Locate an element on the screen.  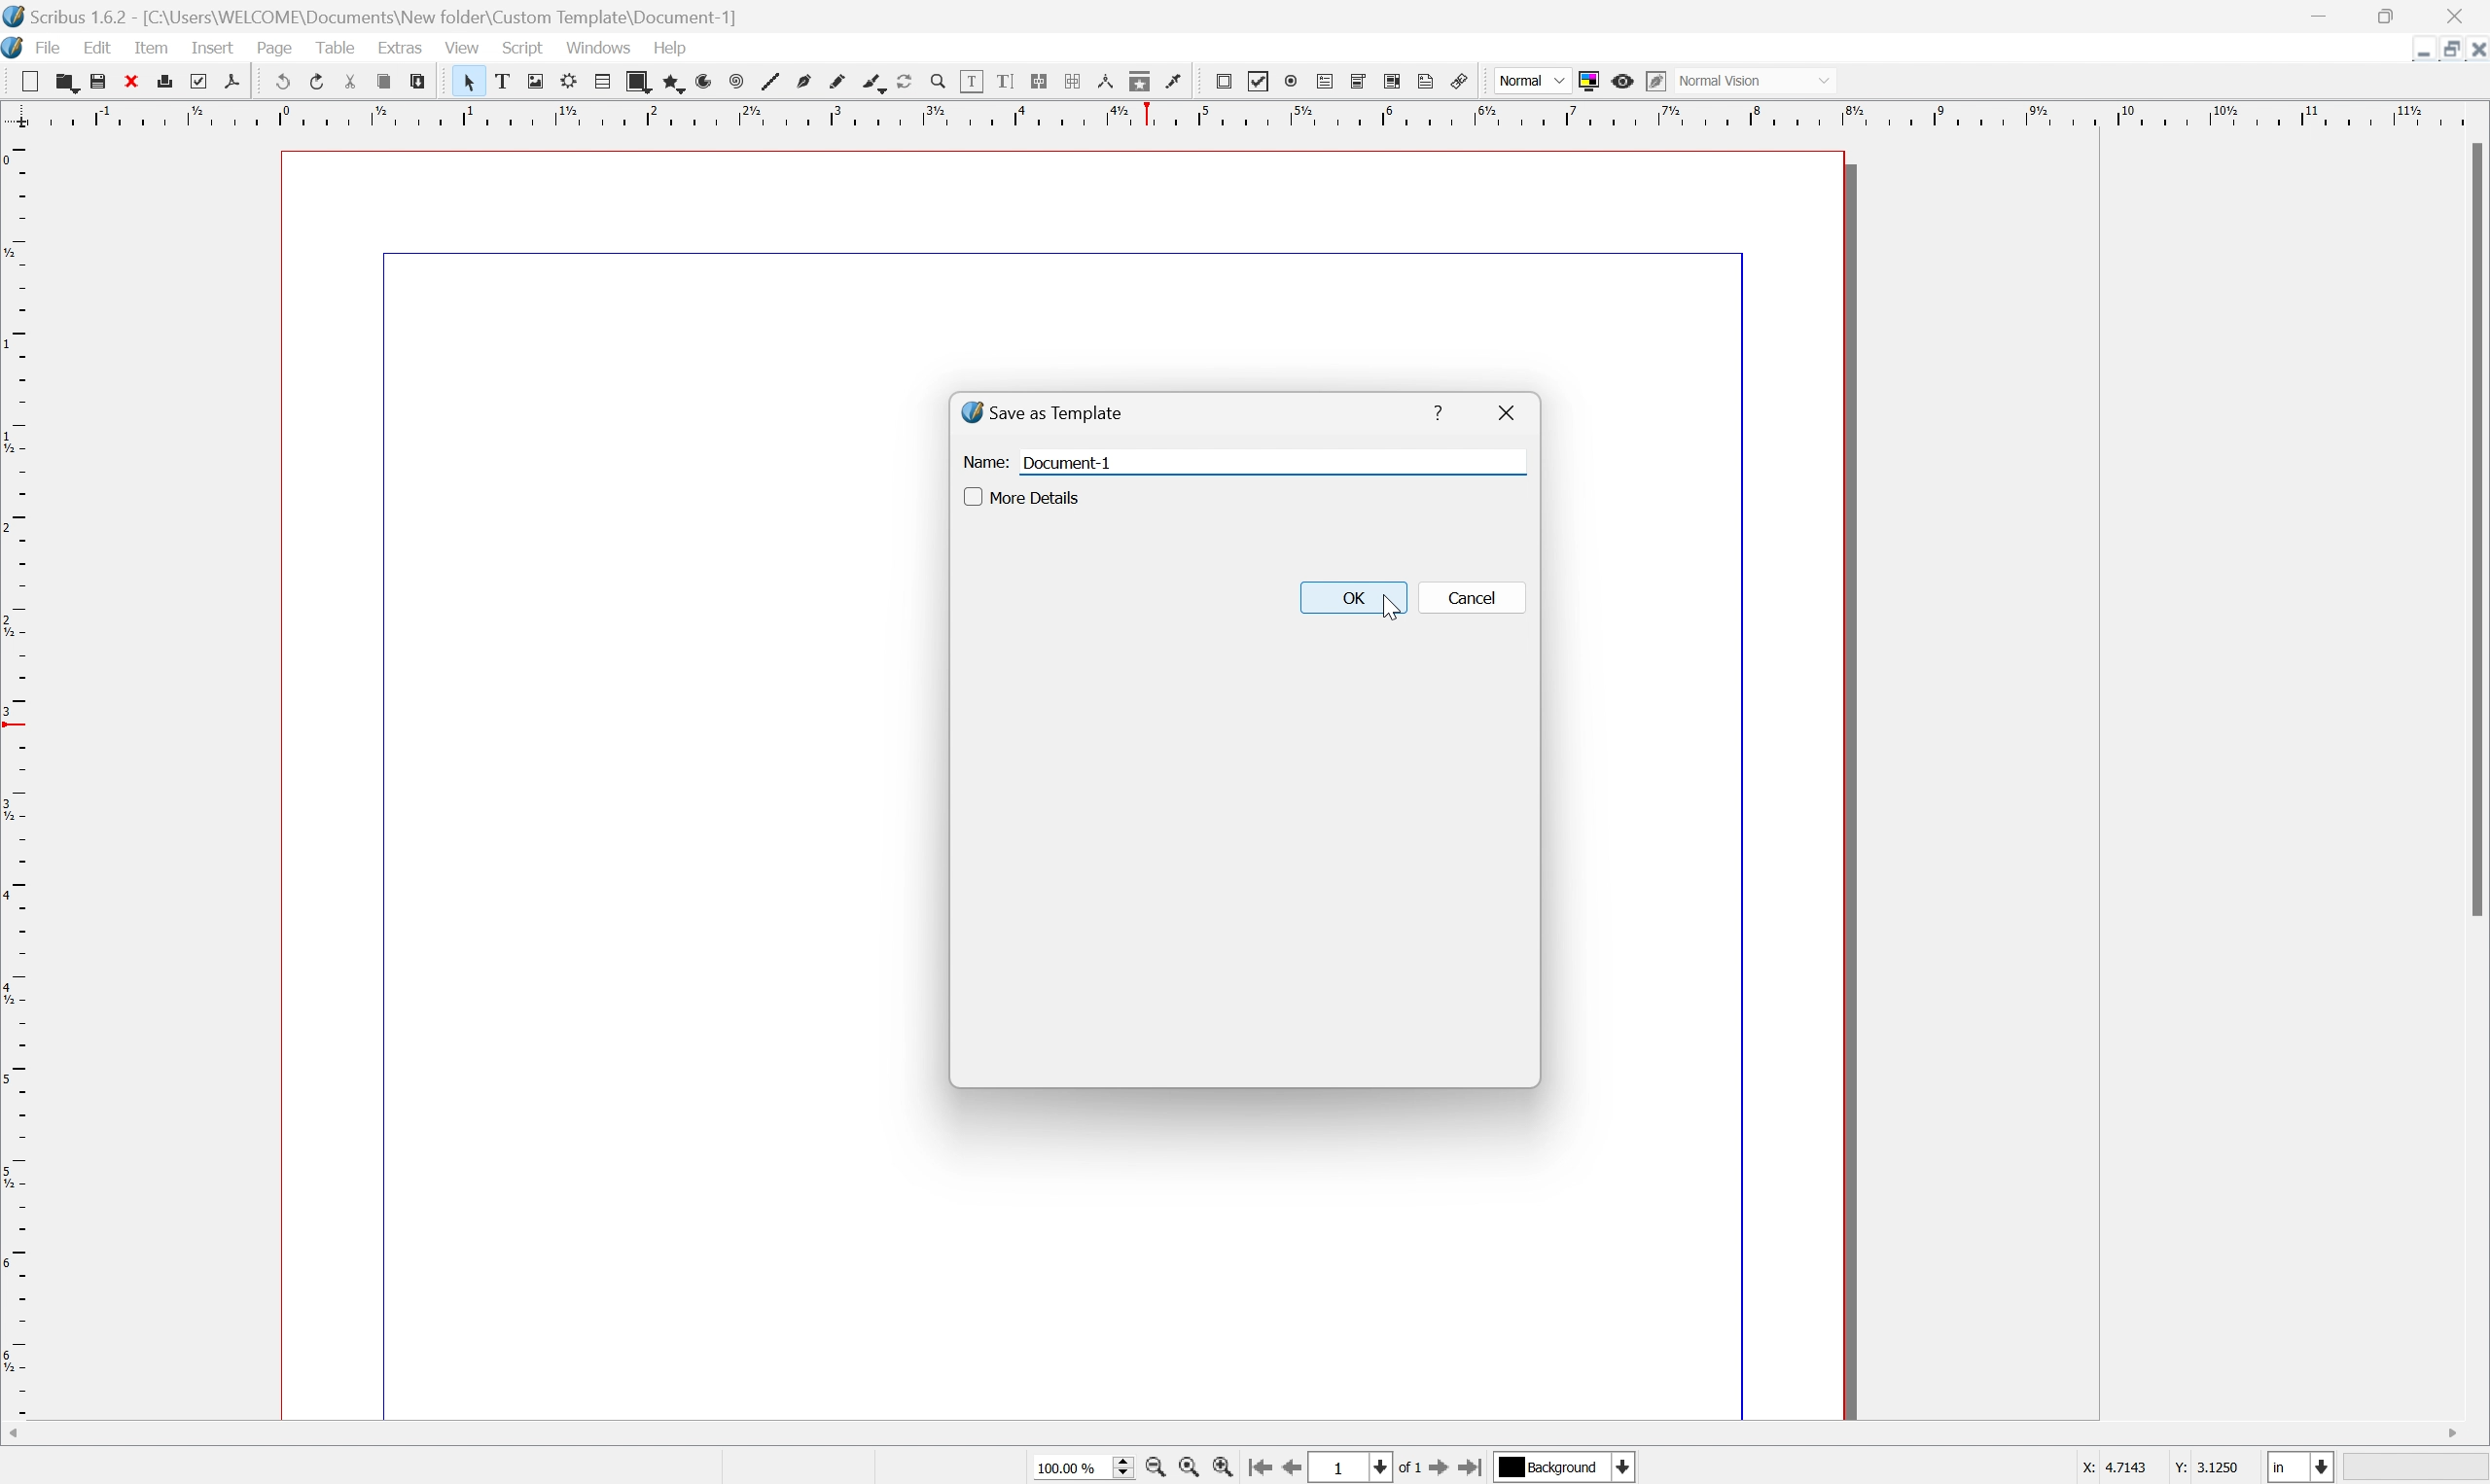
Restore Down is located at coordinates (2392, 17).